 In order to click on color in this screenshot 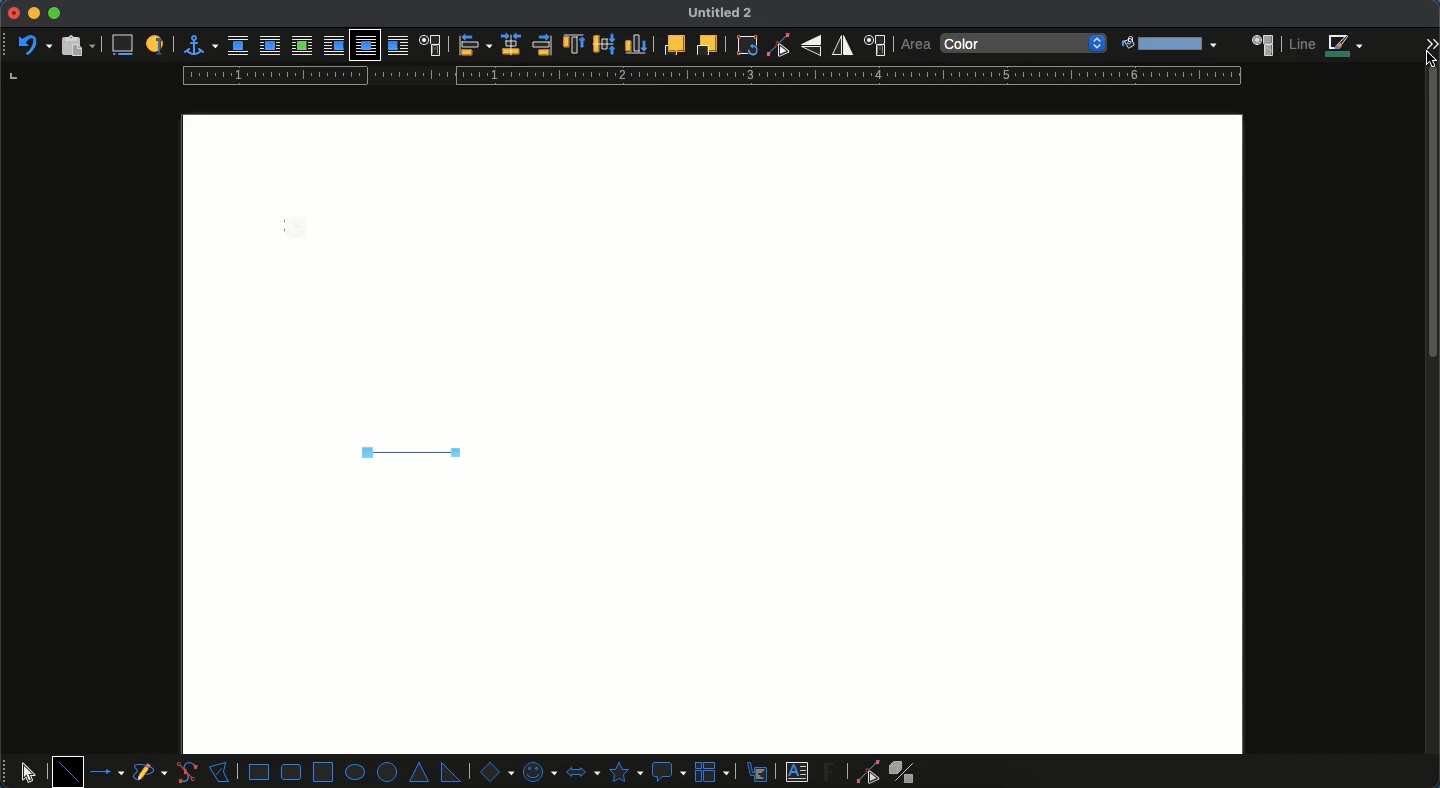, I will do `click(1025, 44)`.